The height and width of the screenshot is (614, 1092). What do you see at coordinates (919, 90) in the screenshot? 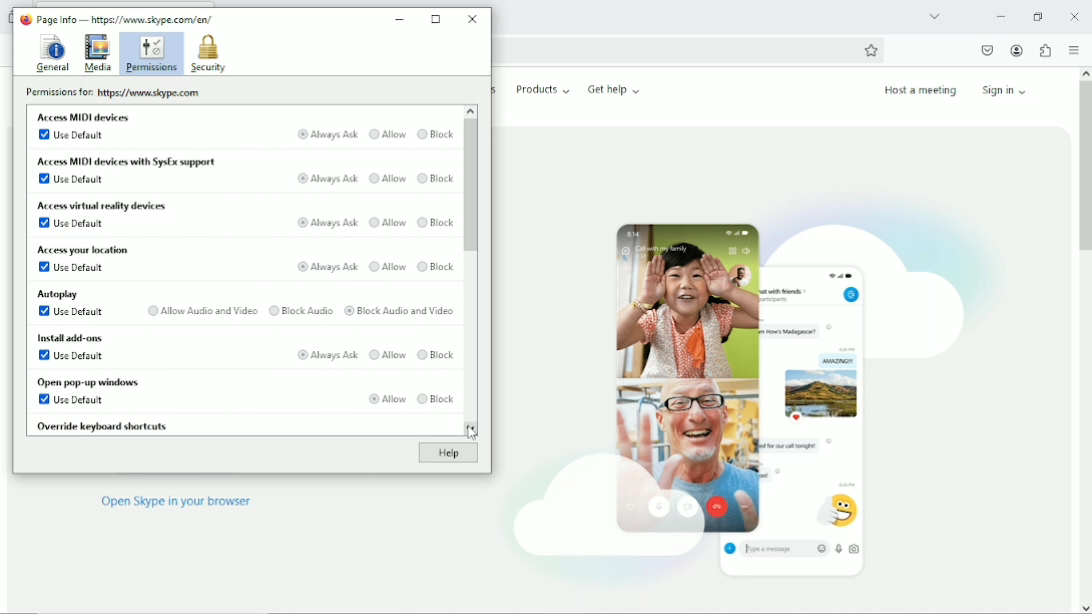
I see `Host a meeting` at bounding box center [919, 90].